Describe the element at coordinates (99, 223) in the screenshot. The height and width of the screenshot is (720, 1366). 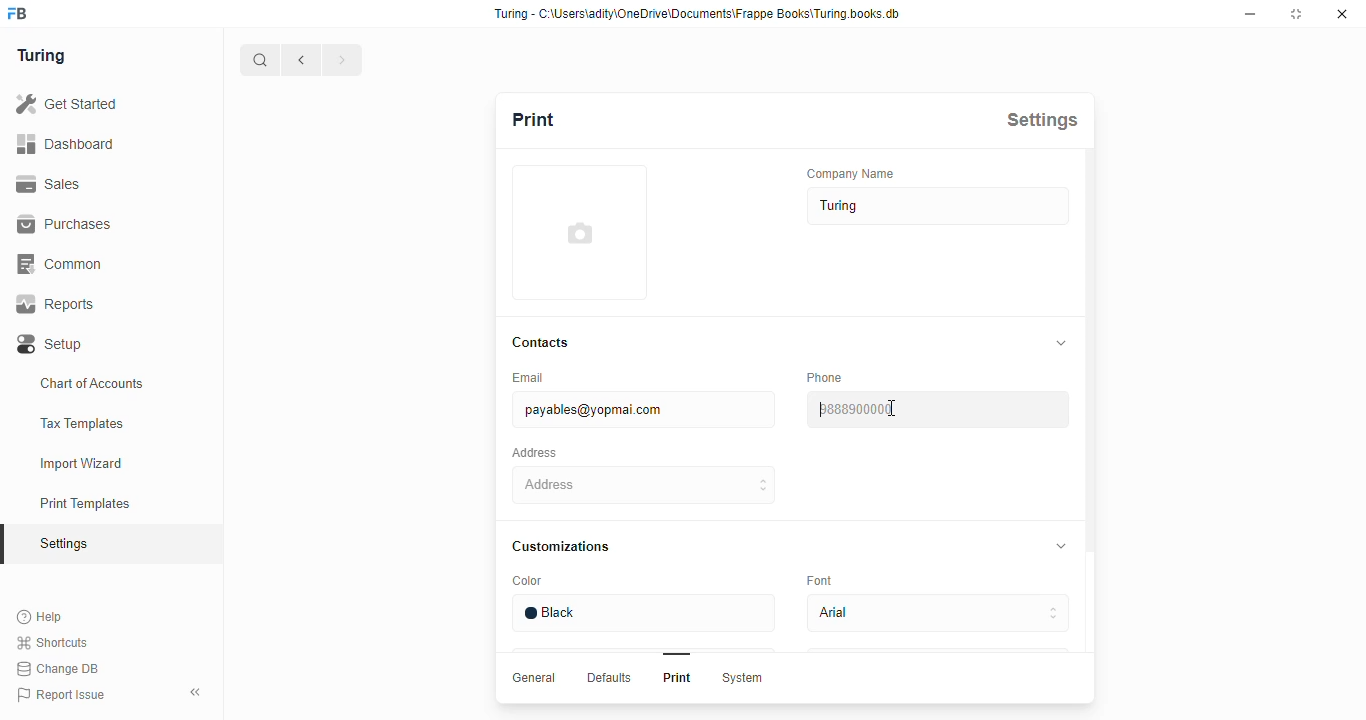
I see `Purchases` at that location.